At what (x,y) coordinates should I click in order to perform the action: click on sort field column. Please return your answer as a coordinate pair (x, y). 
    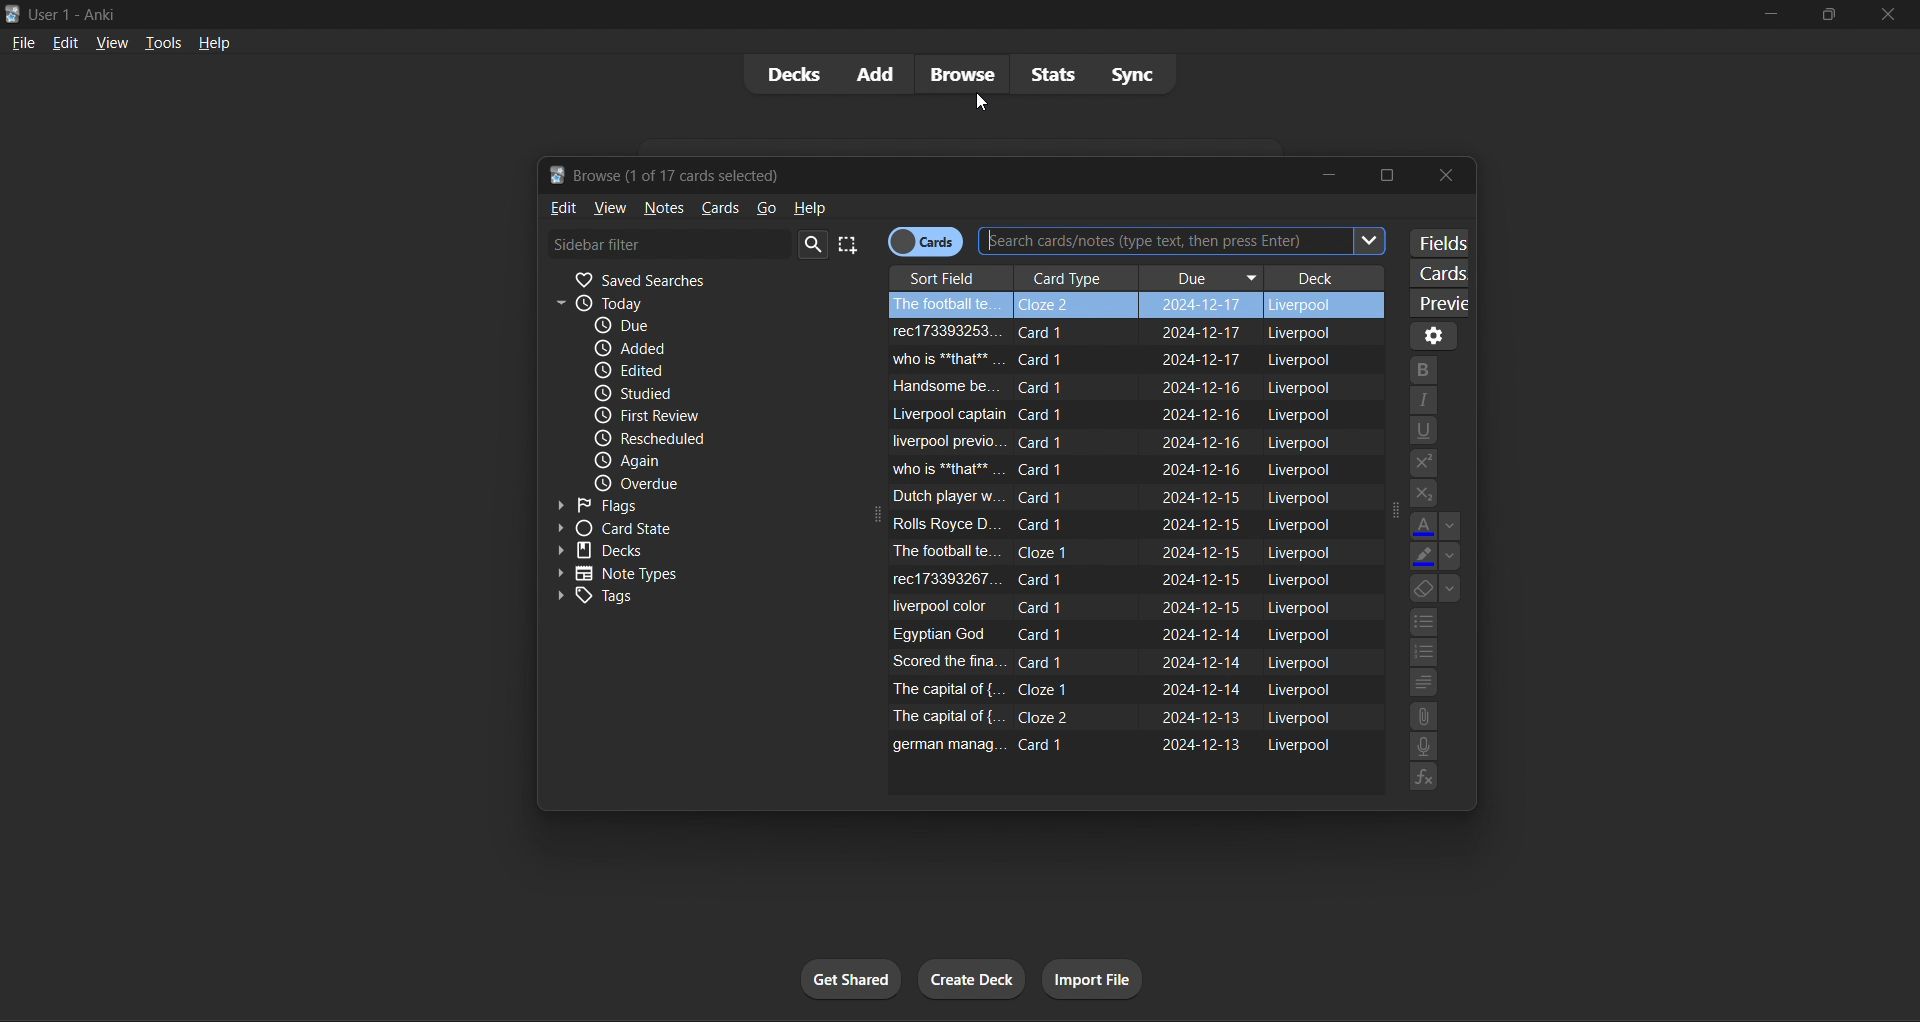
    Looking at the image, I should click on (952, 277).